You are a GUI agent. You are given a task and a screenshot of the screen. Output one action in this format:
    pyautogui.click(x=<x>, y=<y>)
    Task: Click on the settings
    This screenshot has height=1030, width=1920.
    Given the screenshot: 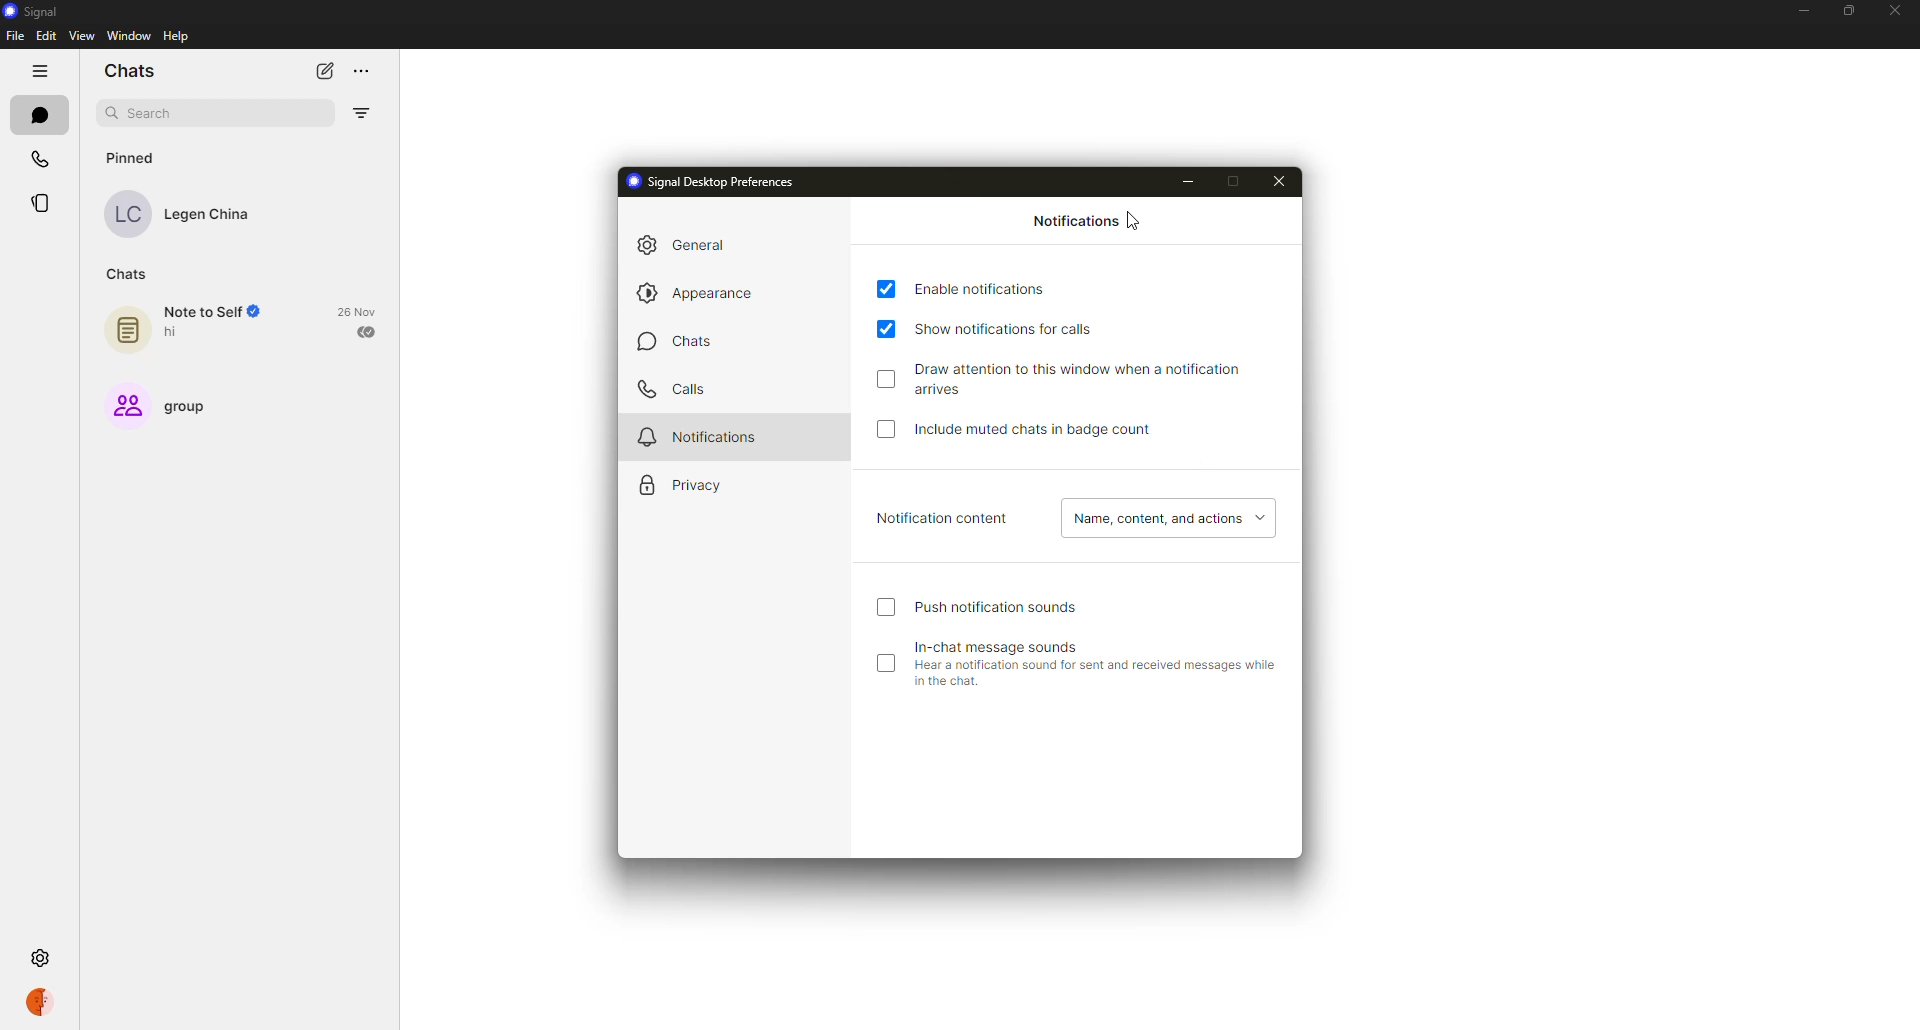 What is the action you would take?
    pyautogui.click(x=129, y=956)
    